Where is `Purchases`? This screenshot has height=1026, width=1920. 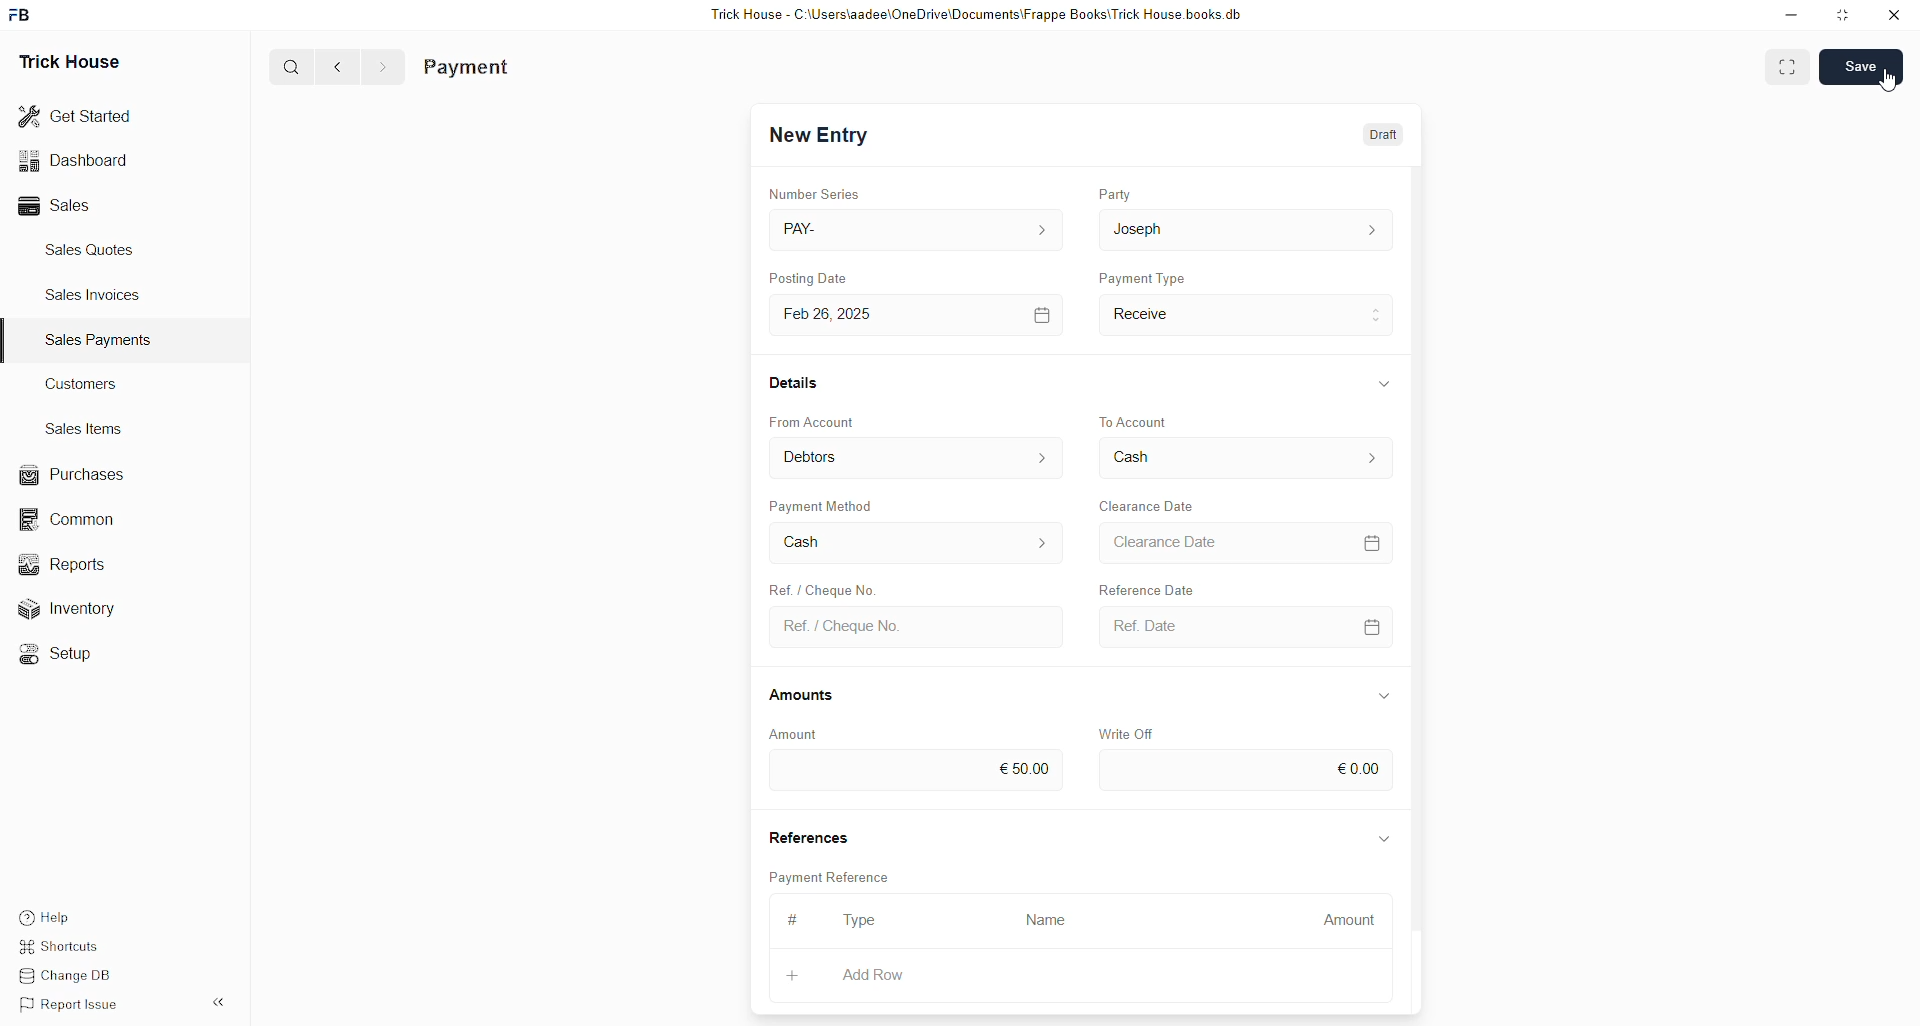 Purchases is located at coordinates (76, 475).